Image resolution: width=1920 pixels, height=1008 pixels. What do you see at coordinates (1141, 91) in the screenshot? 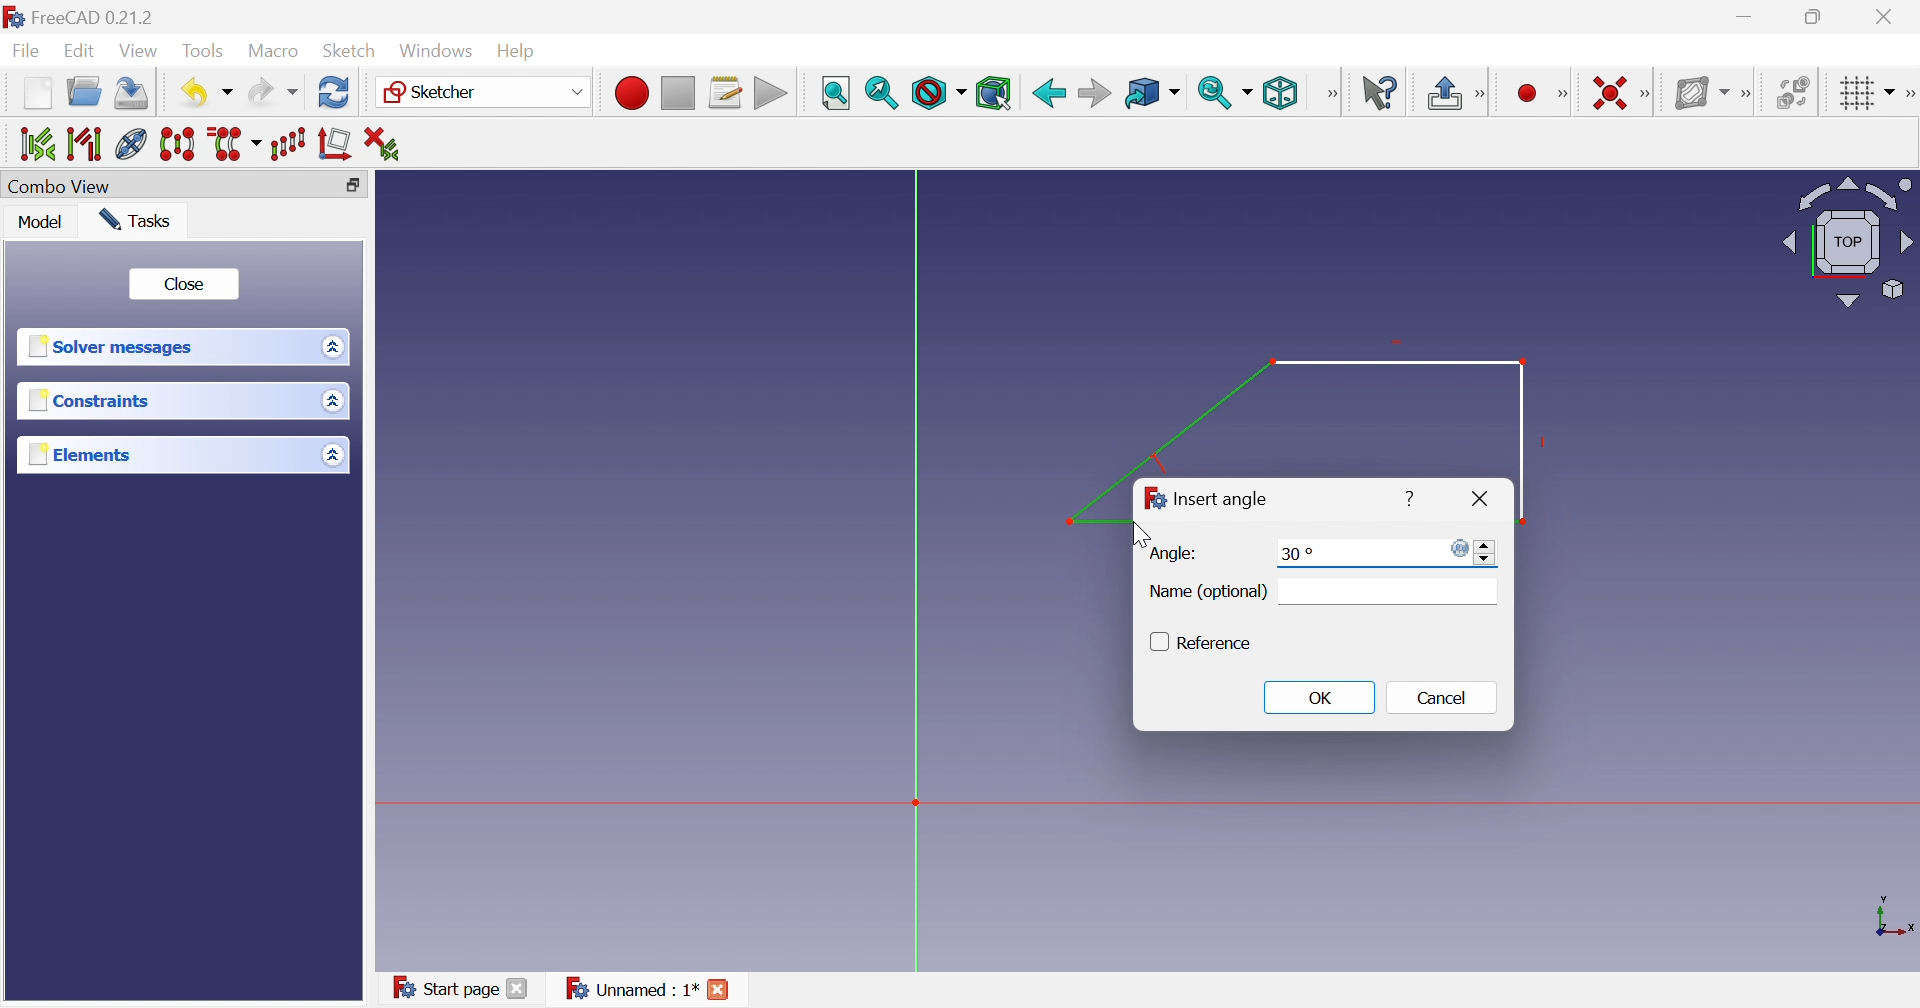
I see `Go to linked object` at bounding box center [1141, 91].